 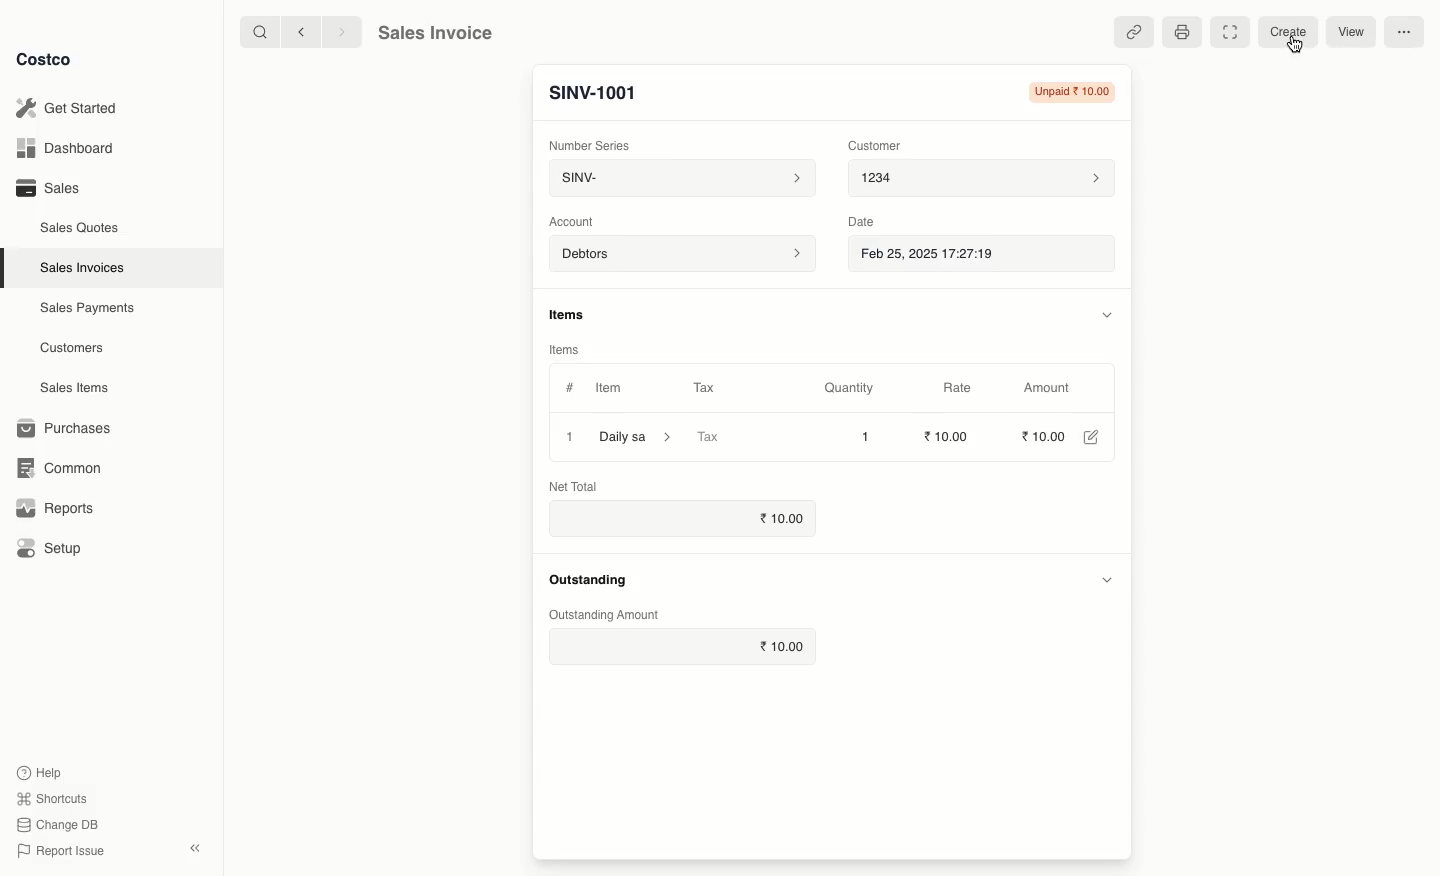 I want to click on Sales Quotes, so click(x=77, y=229).